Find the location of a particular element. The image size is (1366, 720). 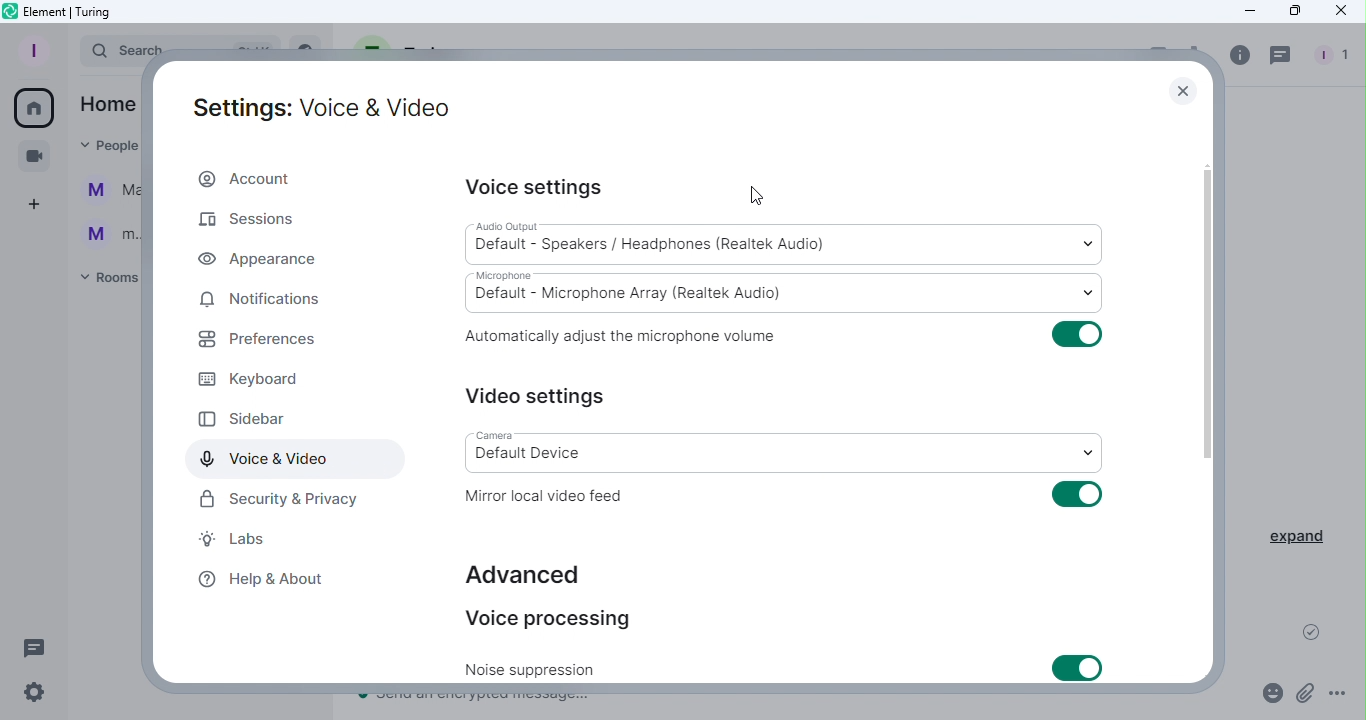

Appearance is located at coordinates (248, 263).